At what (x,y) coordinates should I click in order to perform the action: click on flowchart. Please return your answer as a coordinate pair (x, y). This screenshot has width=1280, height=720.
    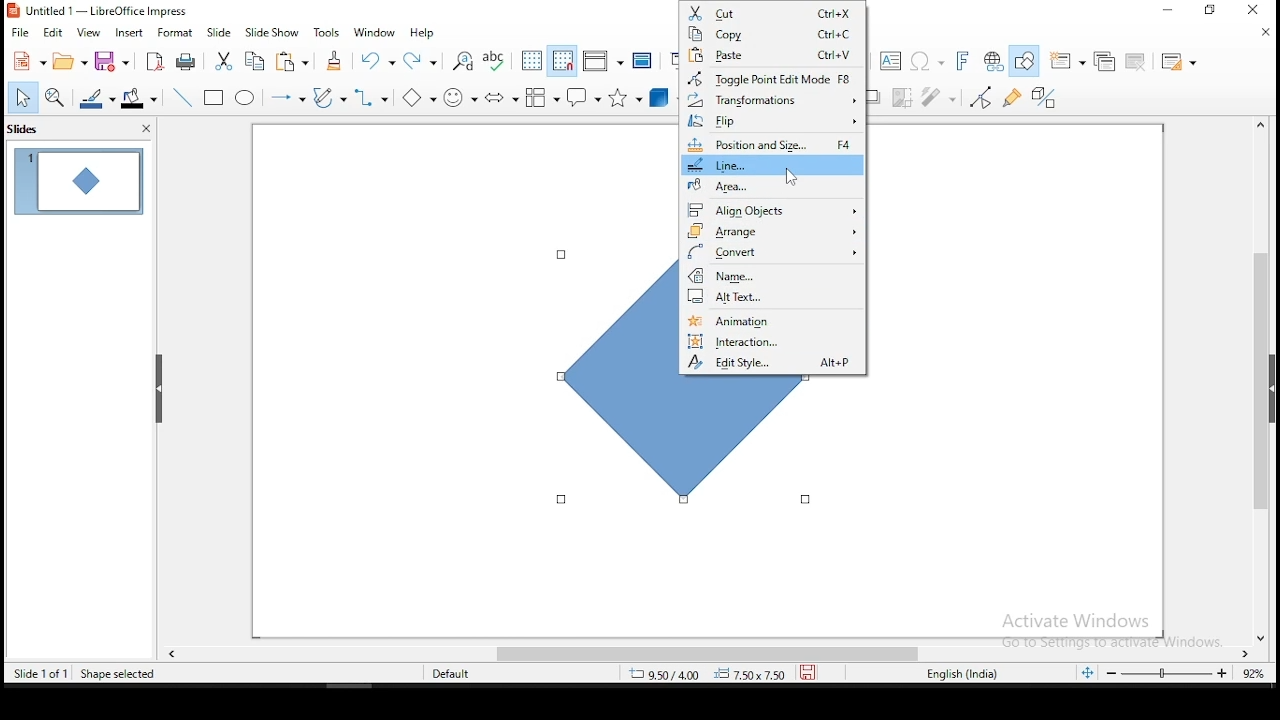
    Looking at the image, I should click on (543, 97).